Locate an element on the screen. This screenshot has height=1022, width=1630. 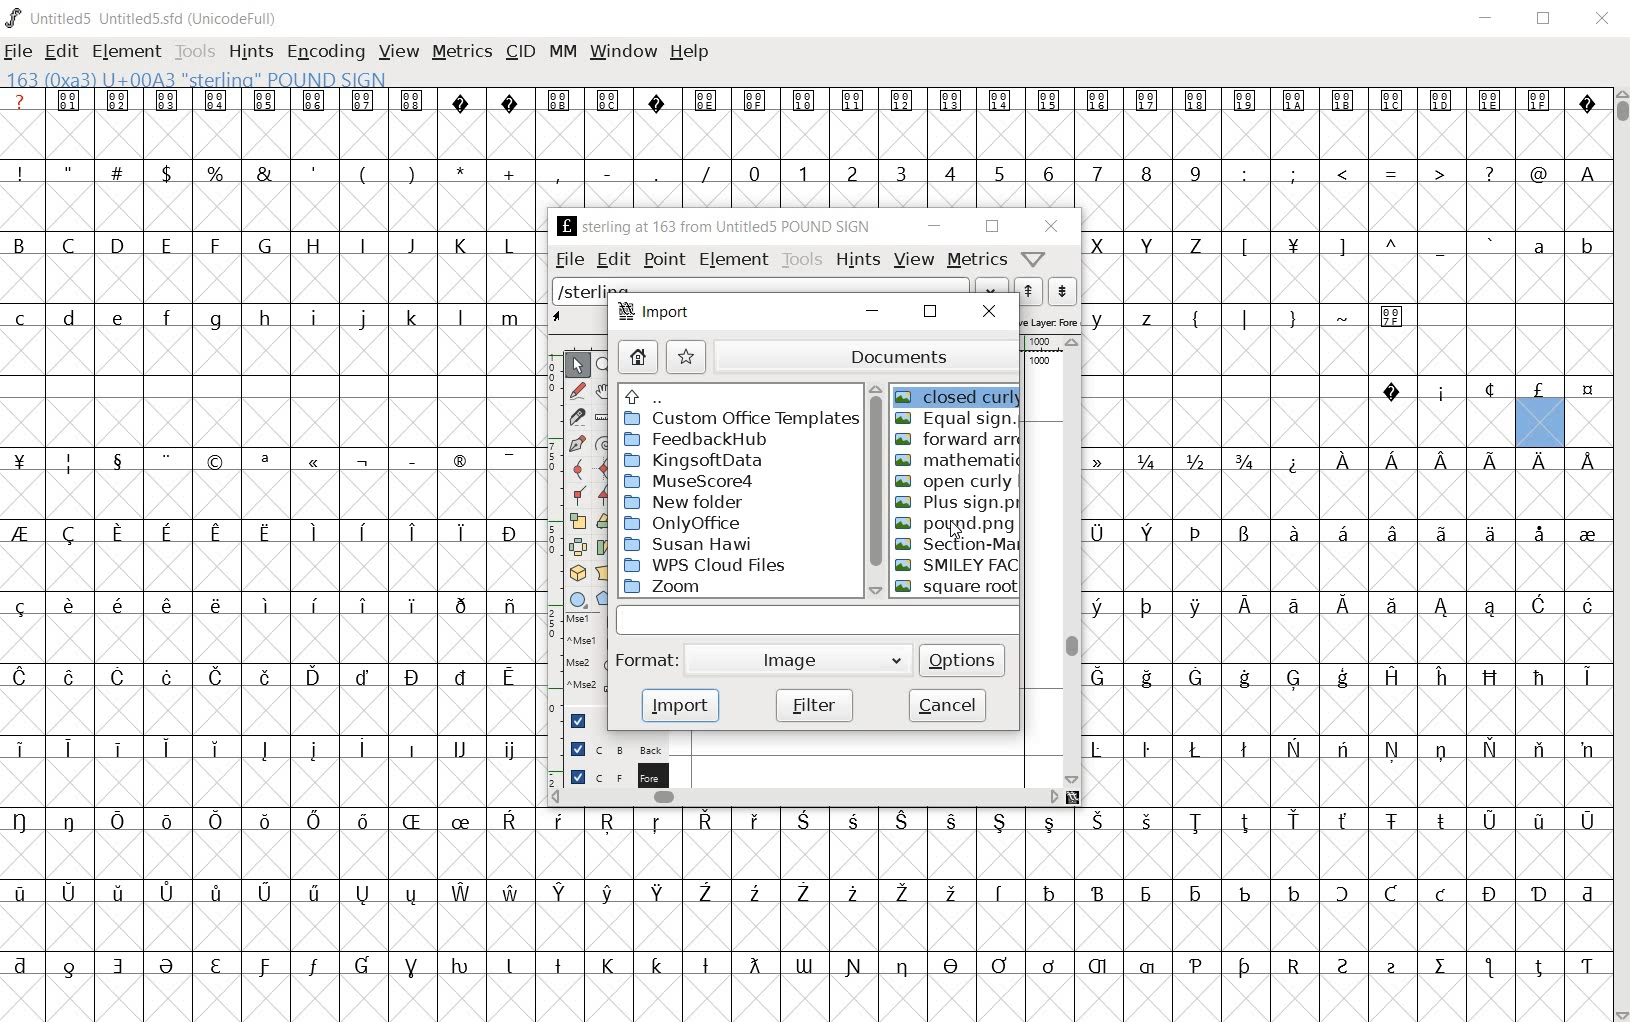
Symbol is located at coordinates (1194, 893).